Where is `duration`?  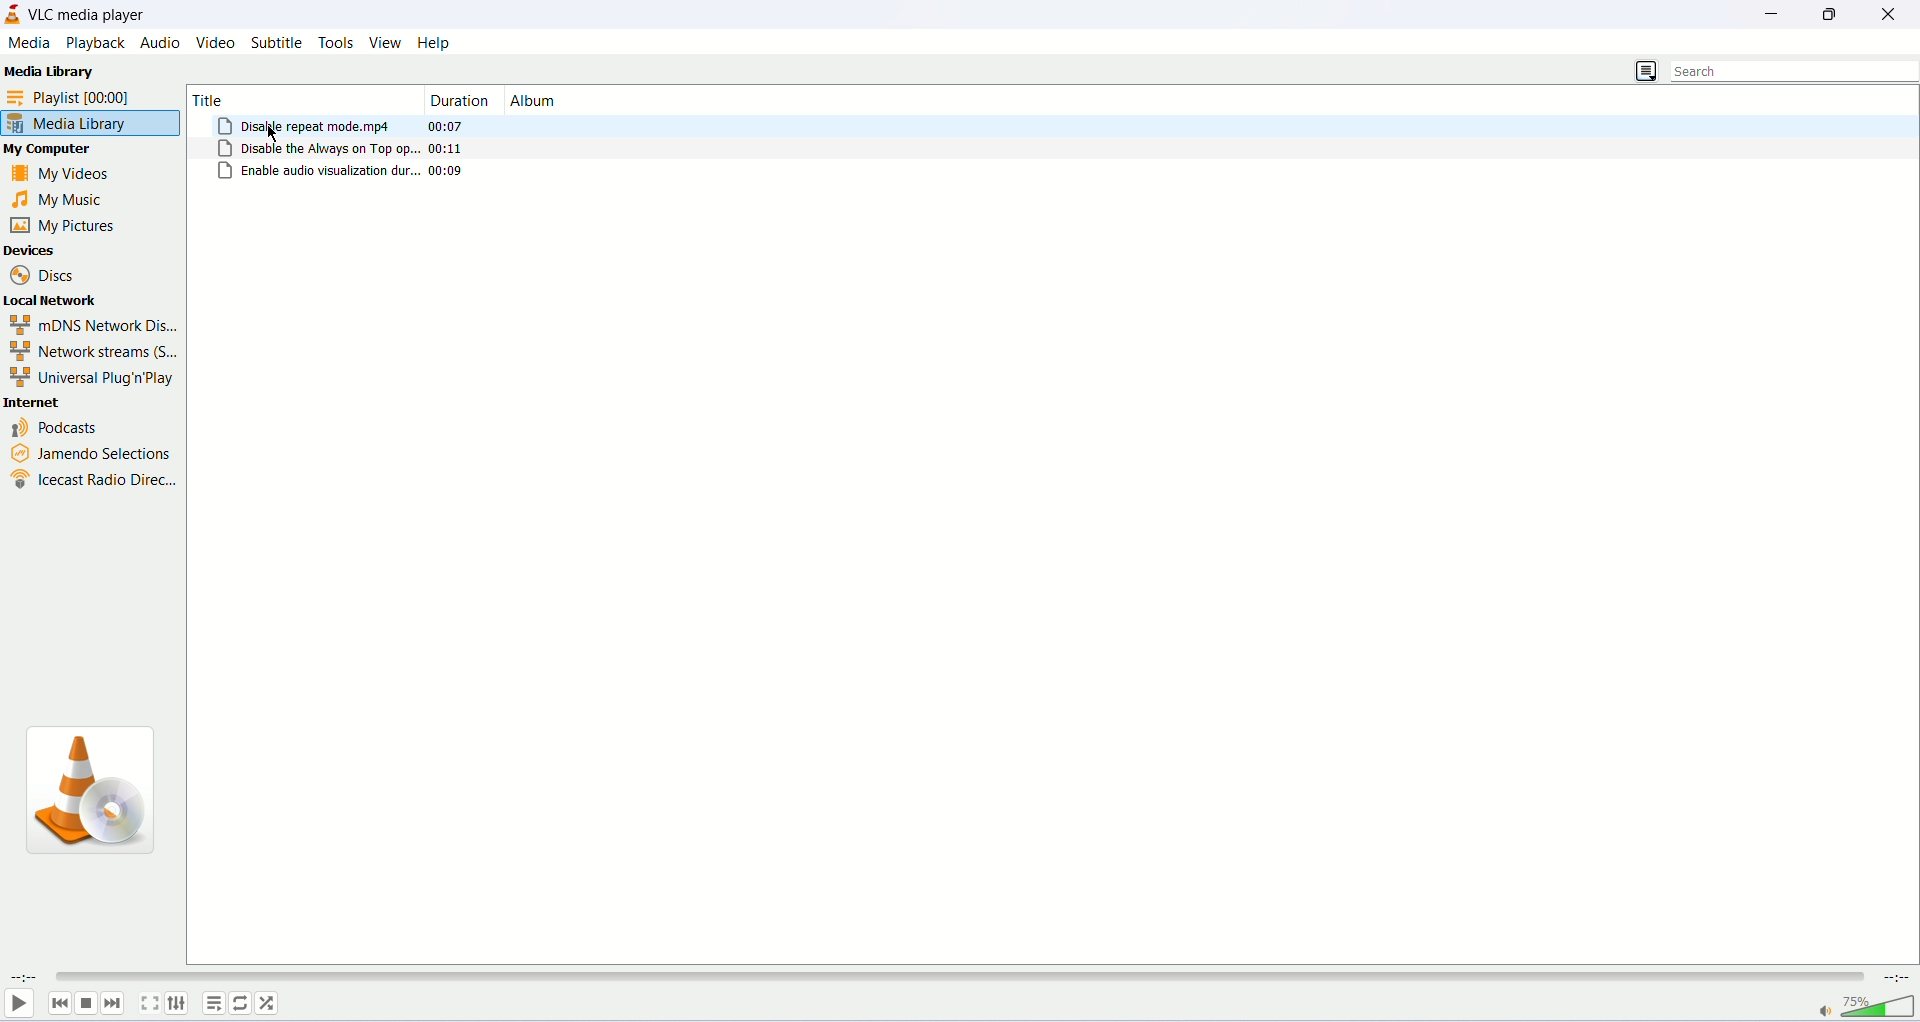
duration is located at coordinates (461, 99).